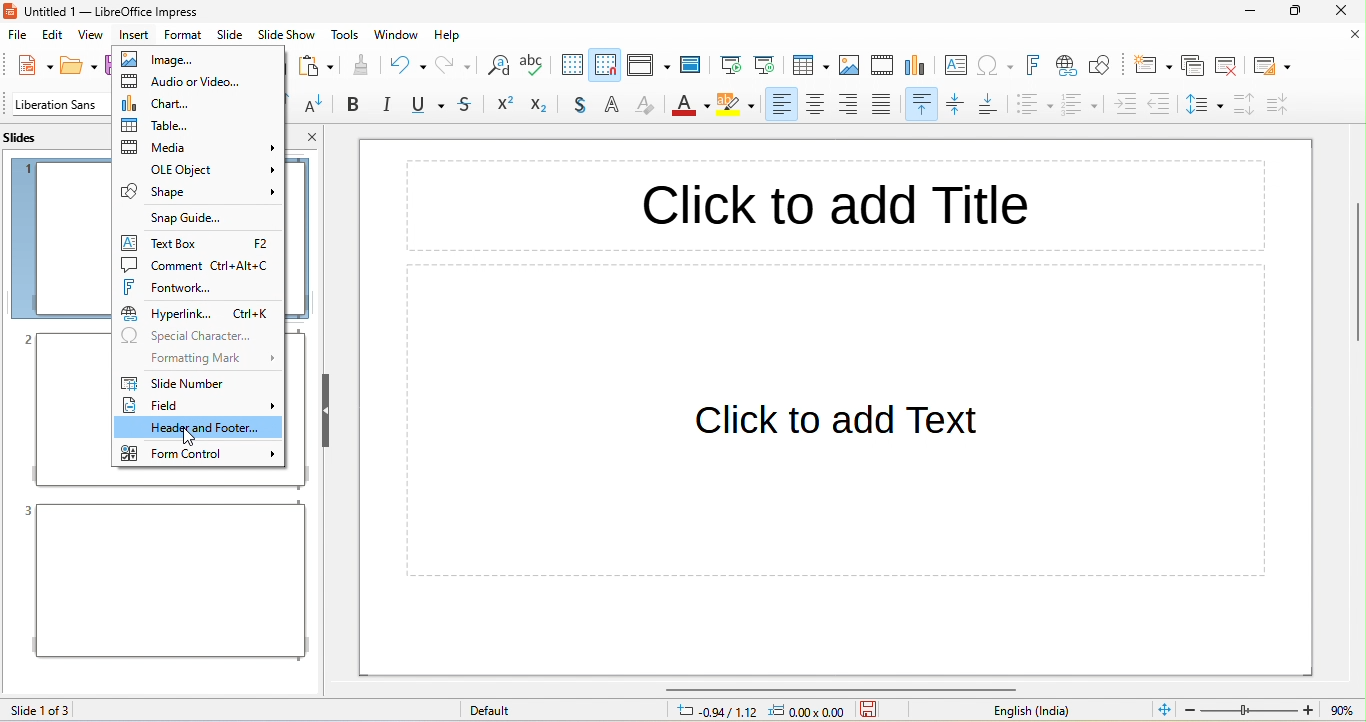  I want to click on slide number, so click(177, 383).